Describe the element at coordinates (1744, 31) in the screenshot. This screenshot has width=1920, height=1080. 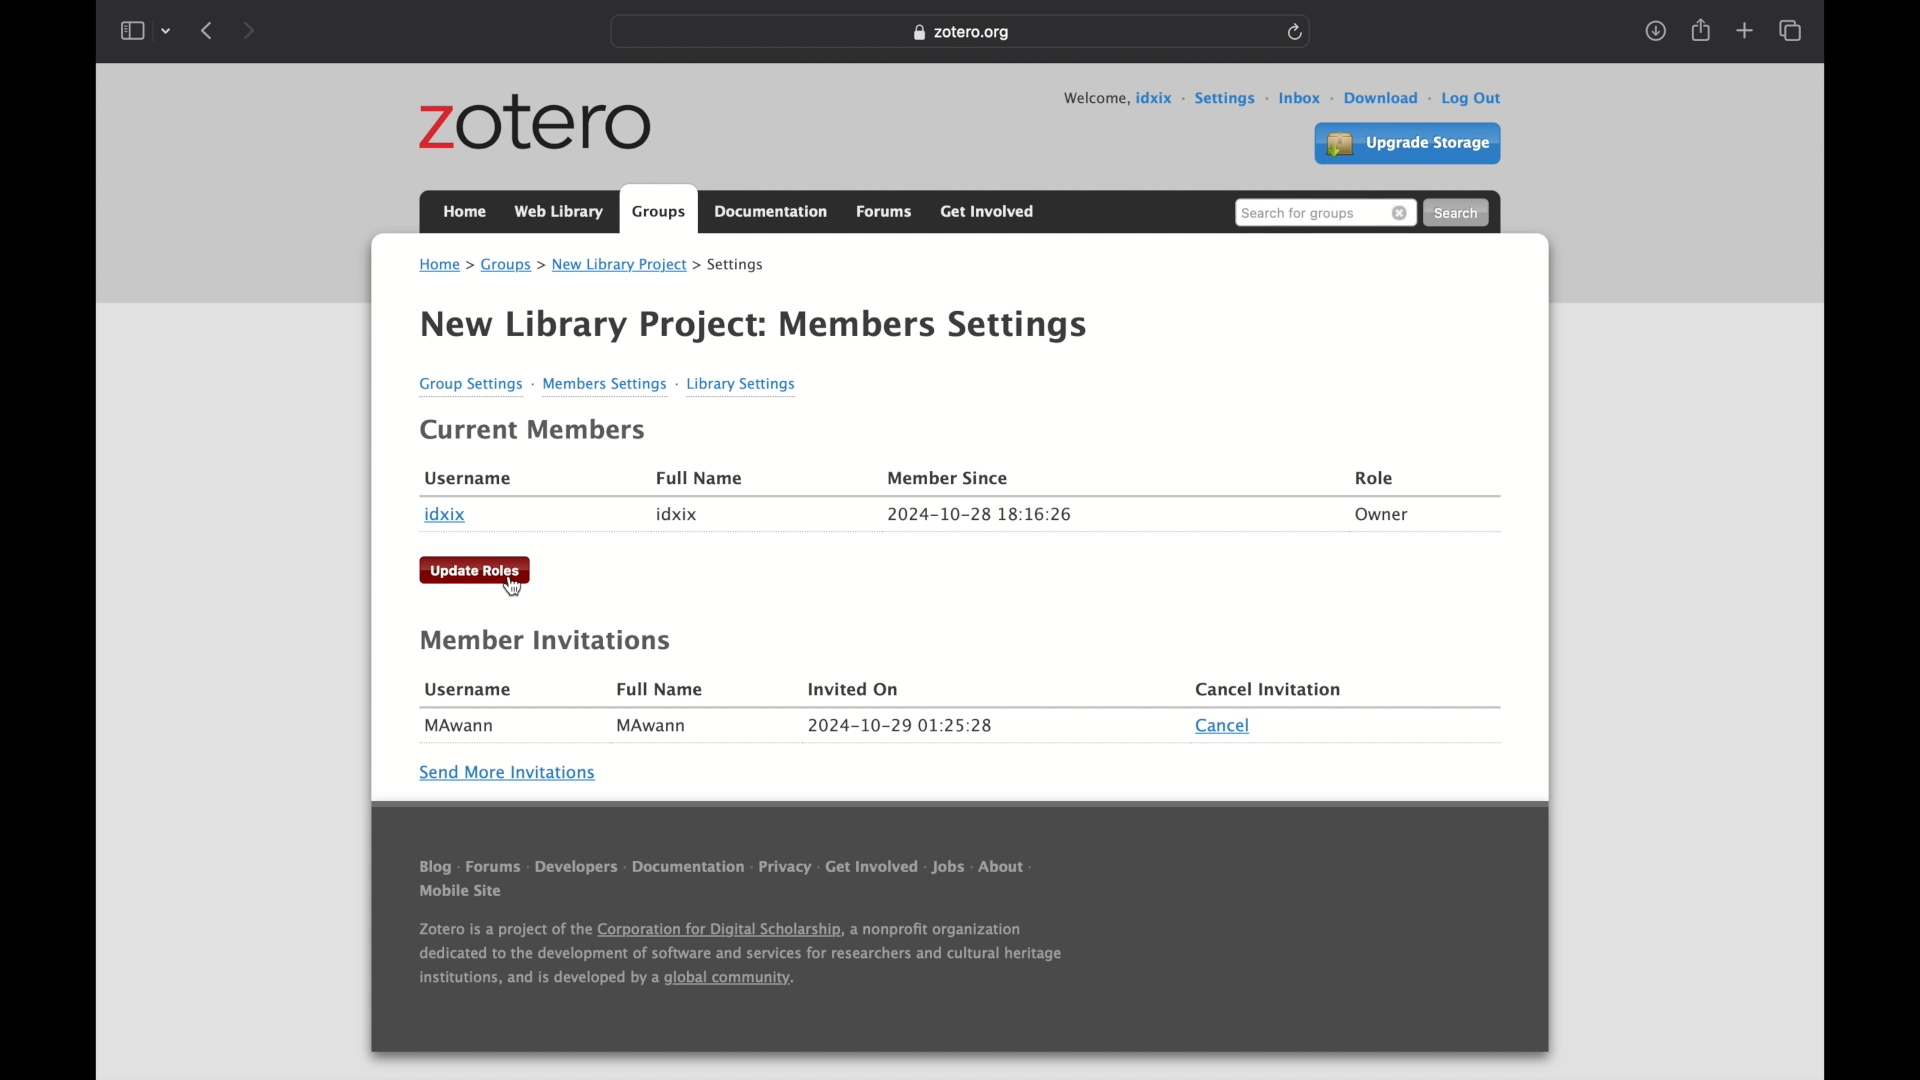
I see `new tab` at that location.